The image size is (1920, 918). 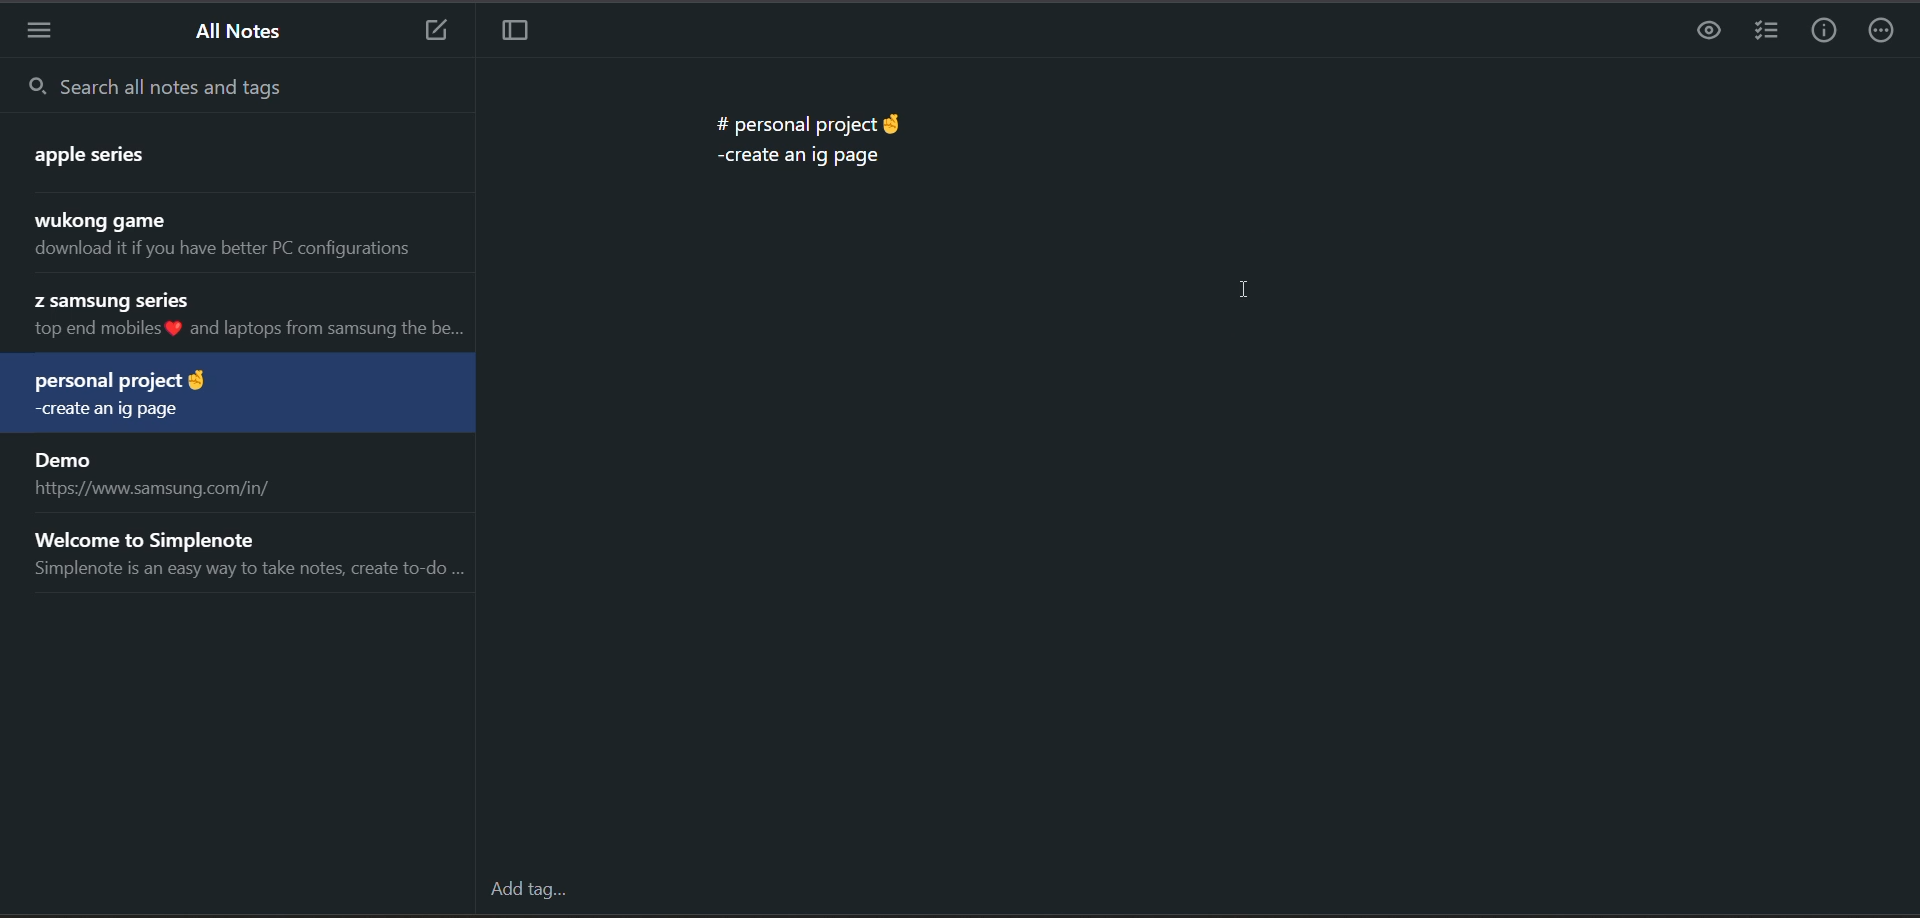 What do you see at coordinates (252, 472) in the screenshot?
I see `note title and preview sorted in reverse chronological order` at bounding box center [252, 472].